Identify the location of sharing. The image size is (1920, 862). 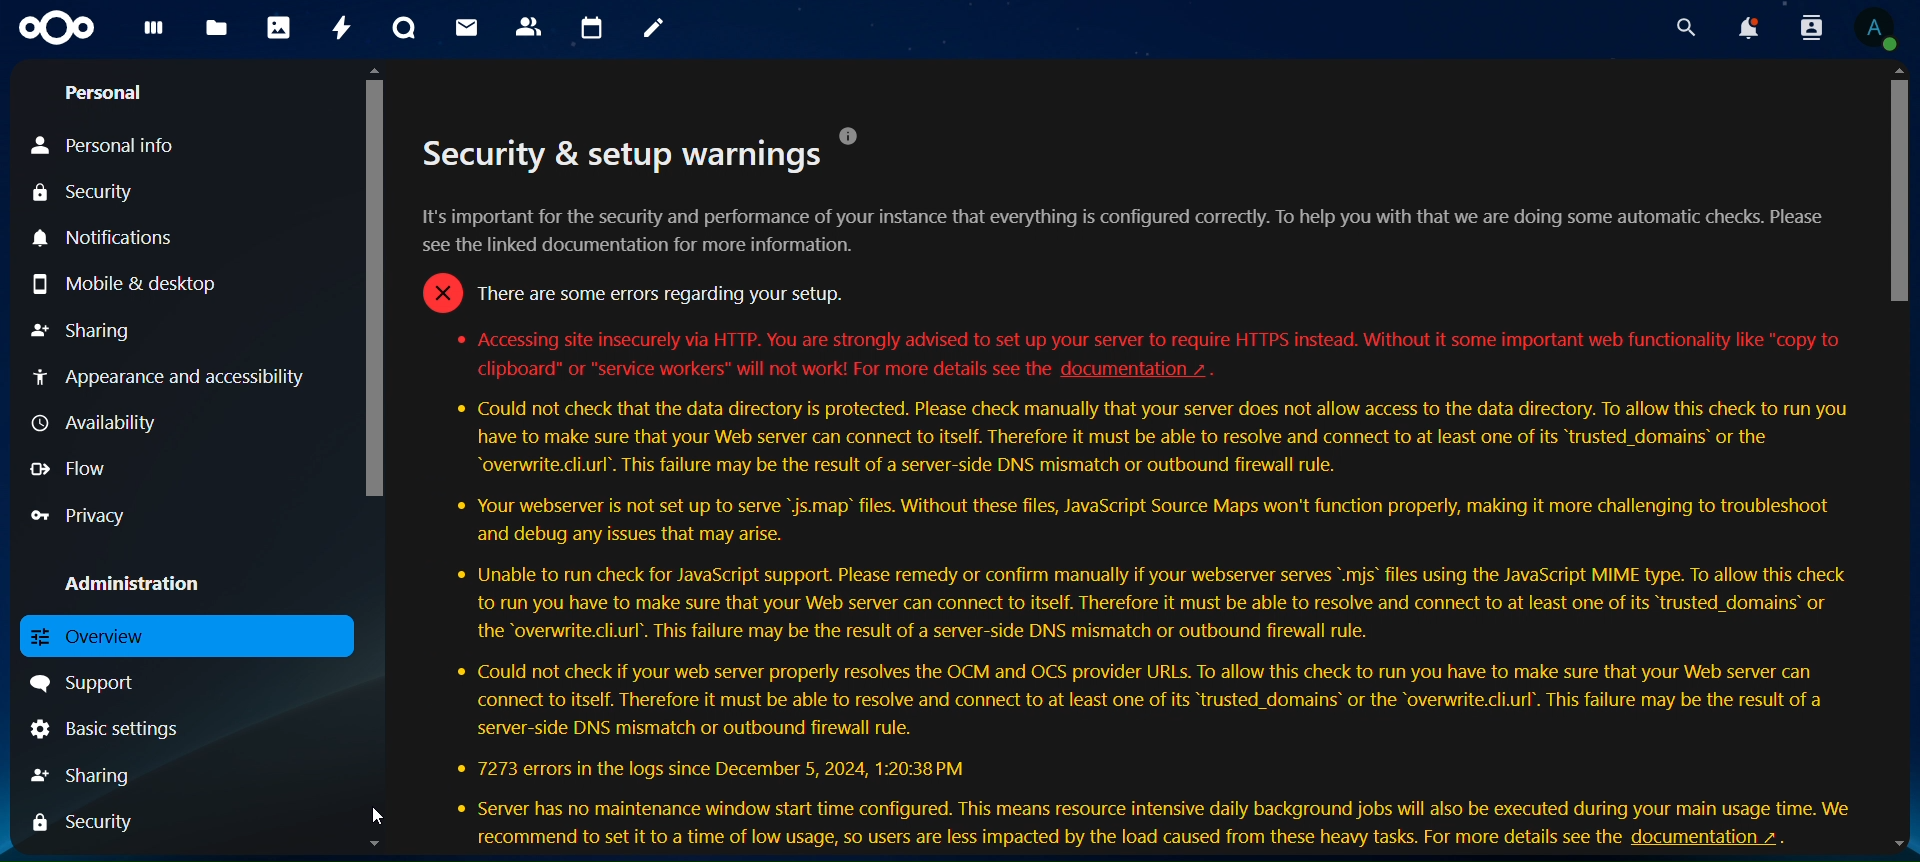
(85, 332).